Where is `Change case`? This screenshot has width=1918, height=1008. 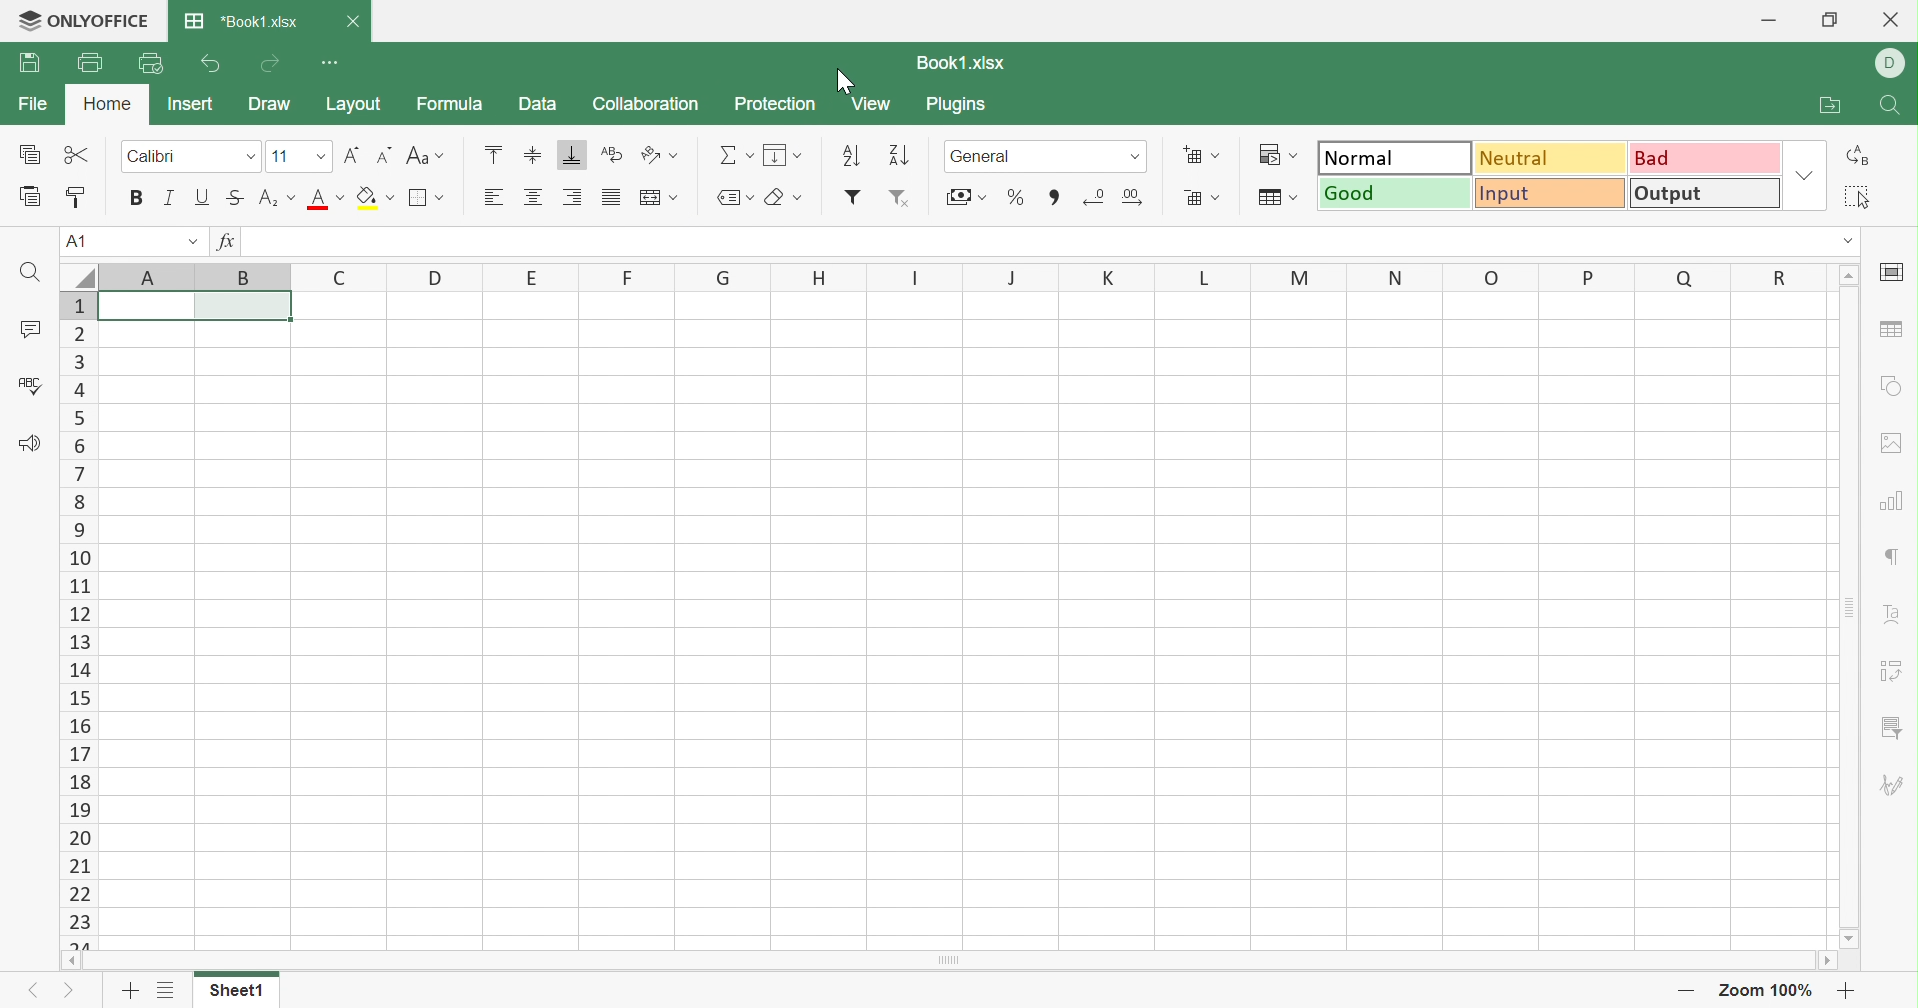
Change case is located at coordinates (429, 157).